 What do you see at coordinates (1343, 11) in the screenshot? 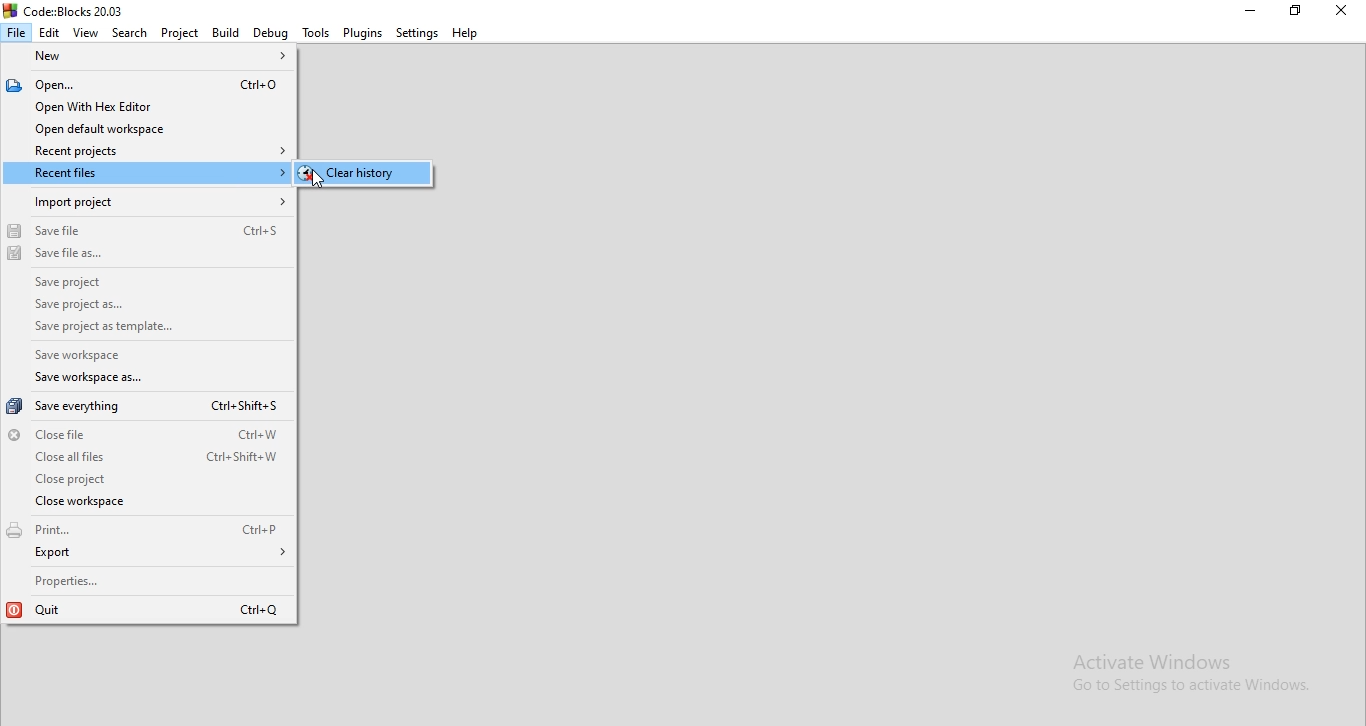
I see `Minimise` at bounding box center [1343, 11].